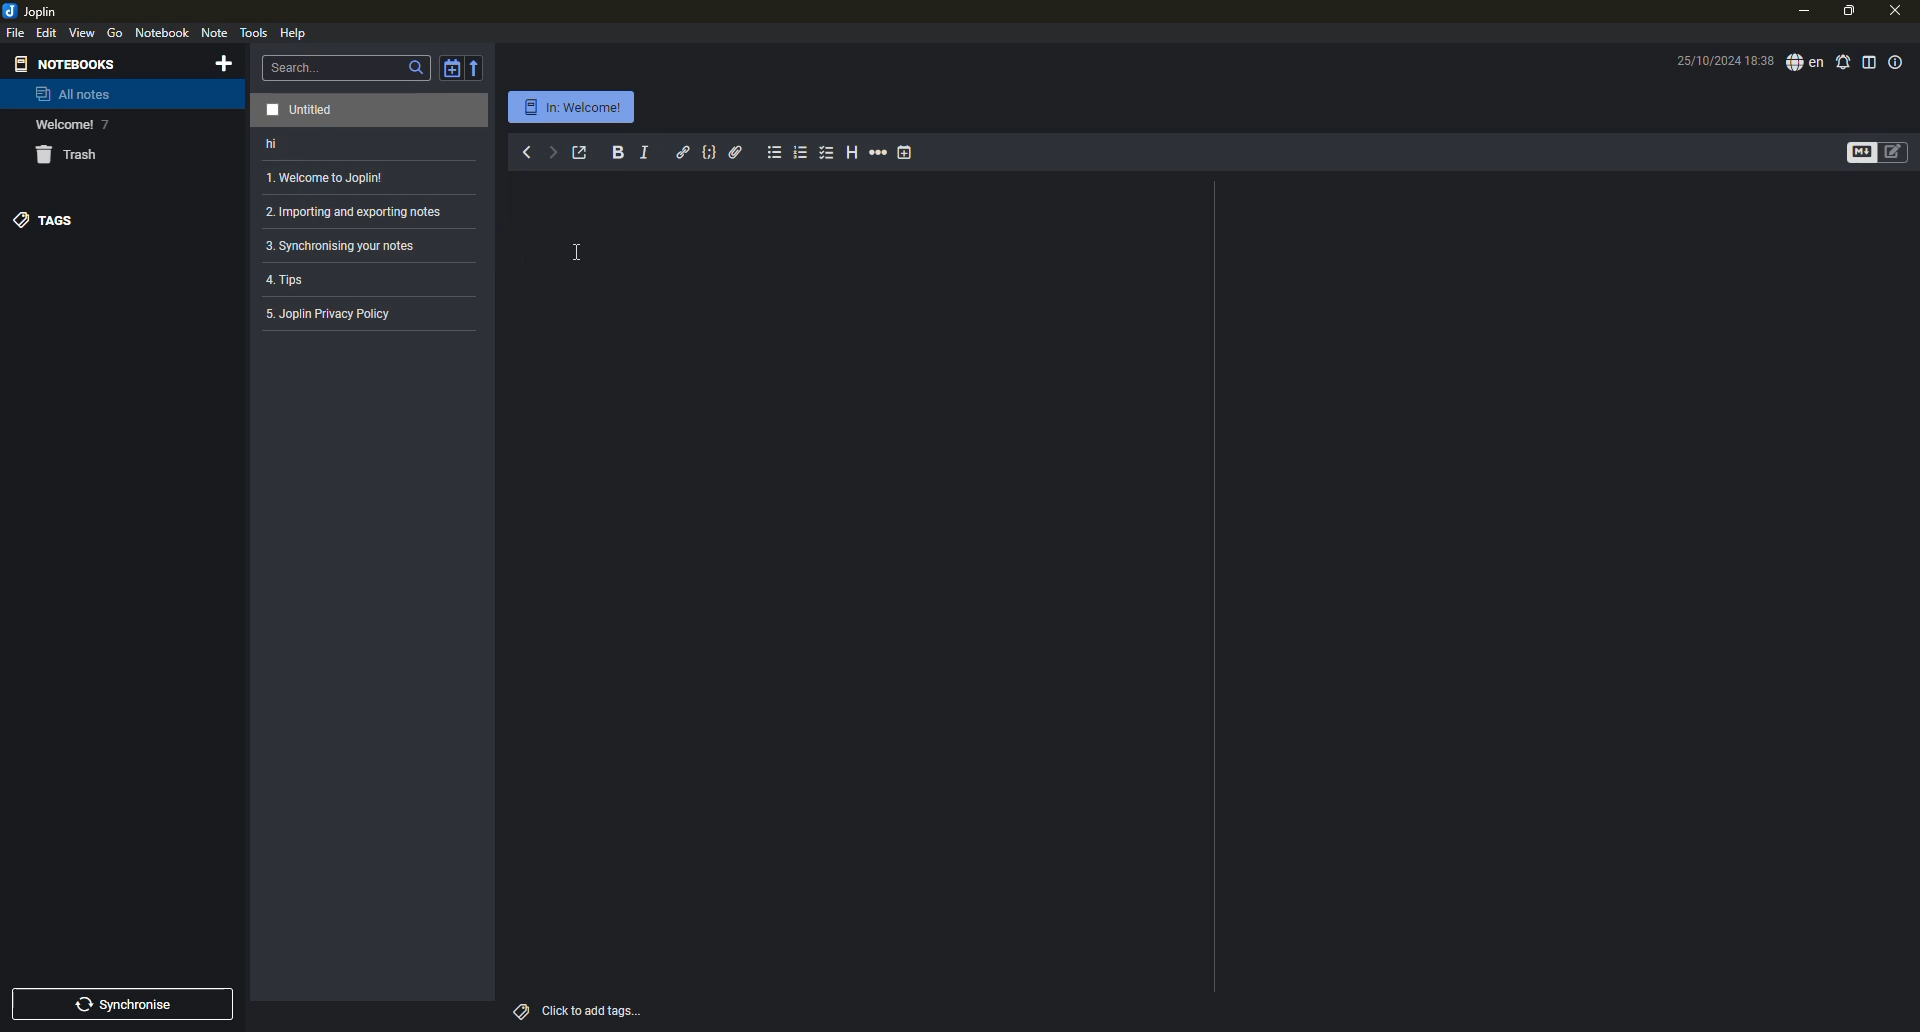 This screenshot has width=1920, height=1032. What do you see at coordinates (580, 152) in the screenshot?
I see `toggle external editing` at bounding box center [580, 152].